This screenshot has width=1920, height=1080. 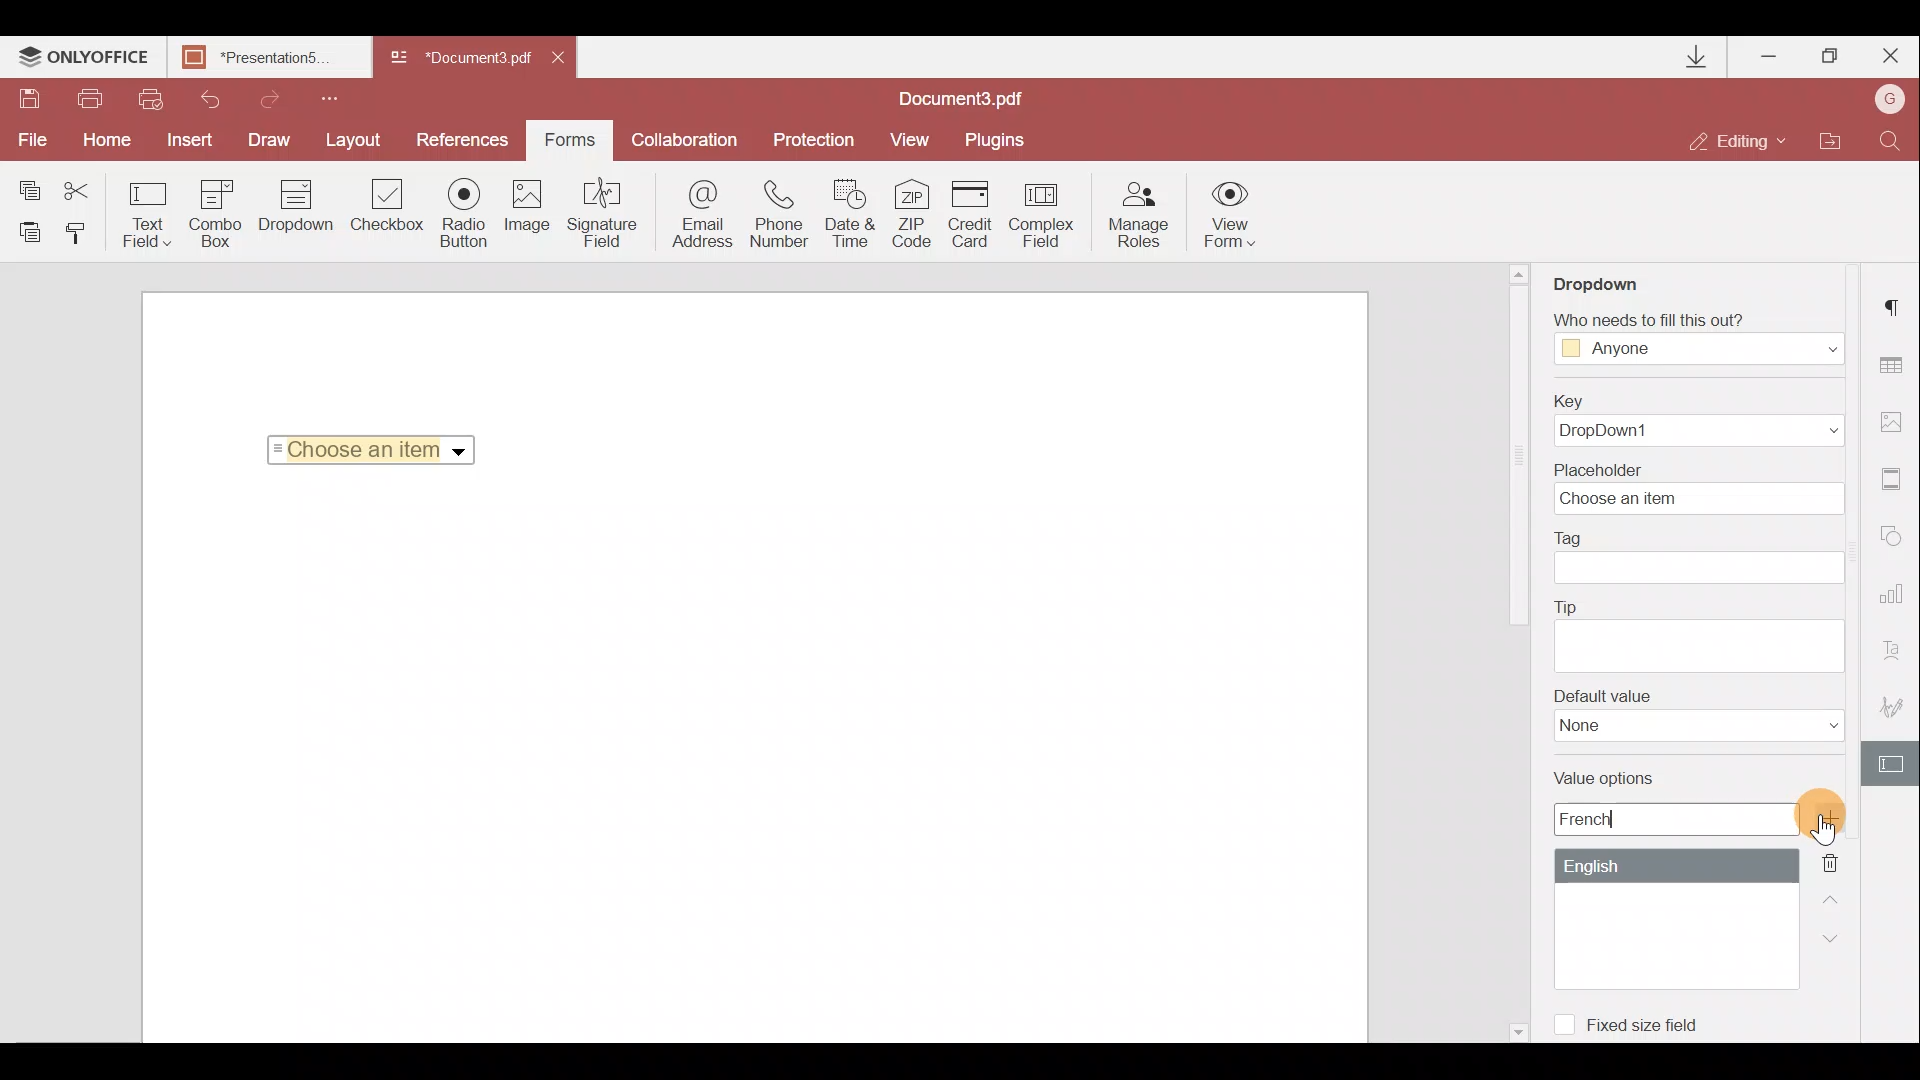 What do you see at coordinates (703, 217) in the screenshot?
I see `Email address` at bounding box center [703, 217].